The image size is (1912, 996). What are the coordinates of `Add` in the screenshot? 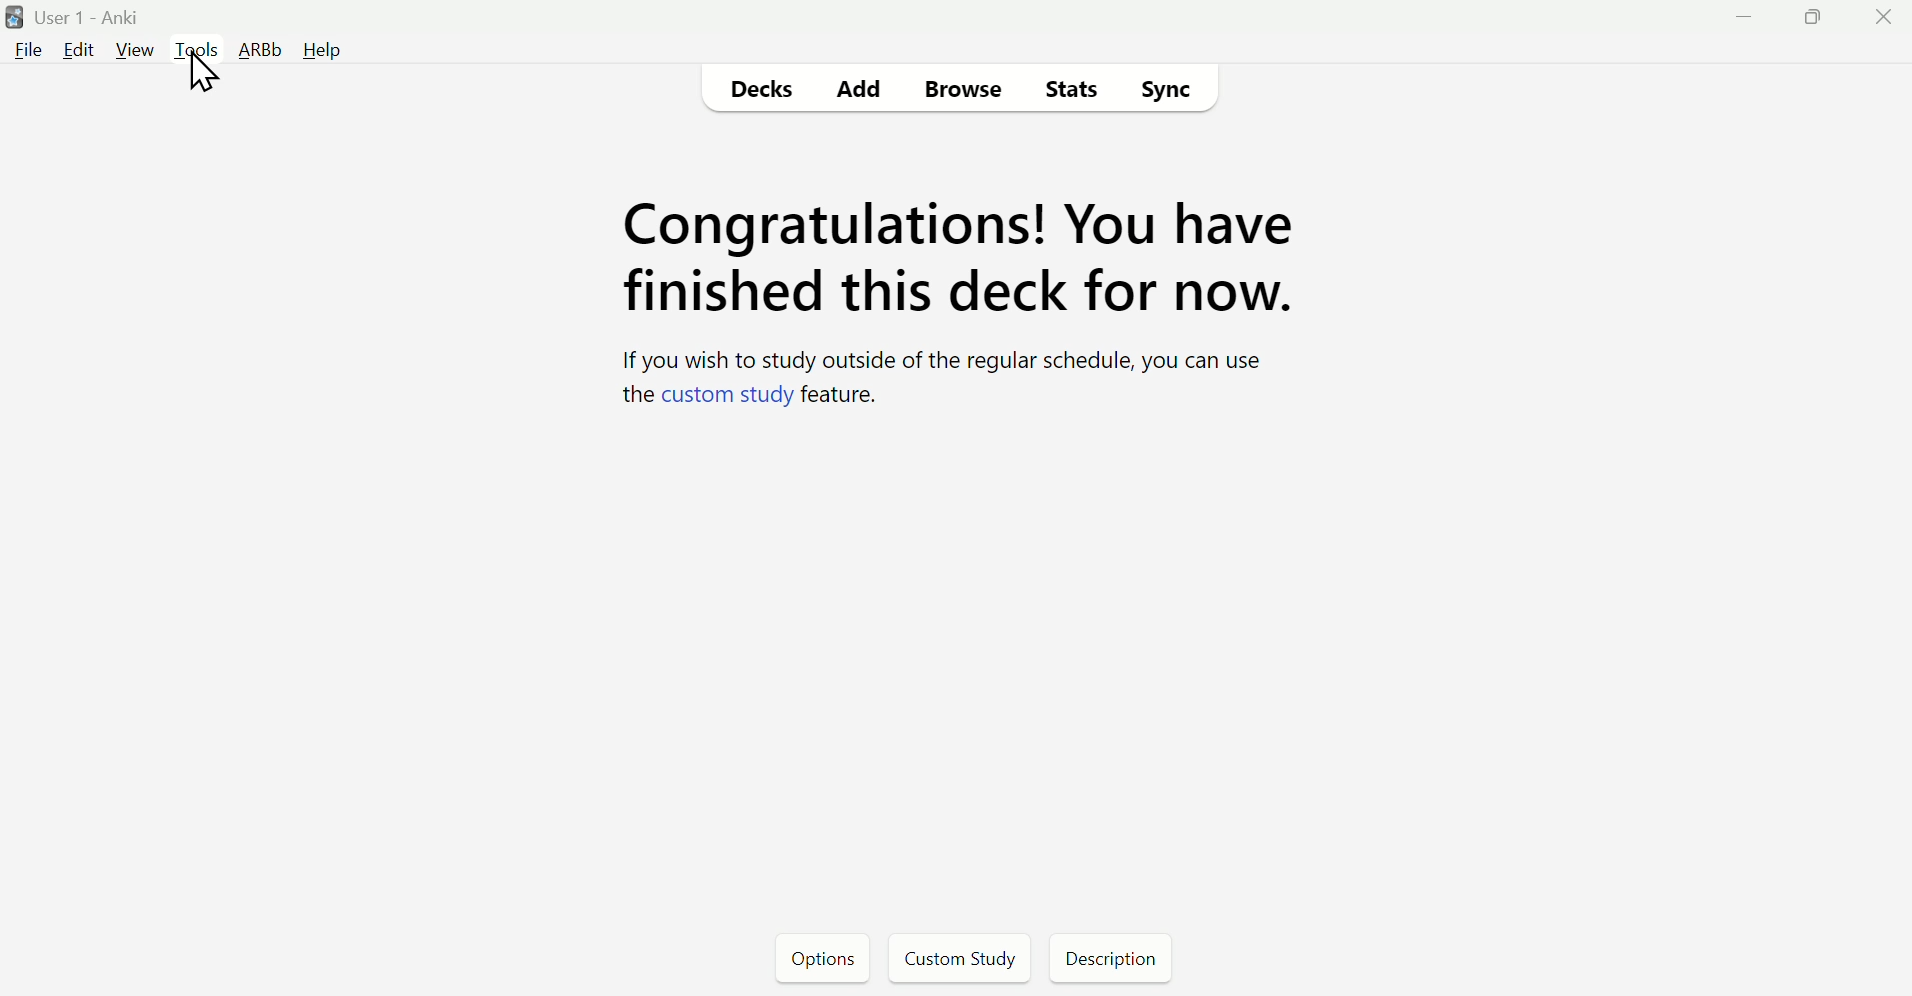 It's located at (858, 91).